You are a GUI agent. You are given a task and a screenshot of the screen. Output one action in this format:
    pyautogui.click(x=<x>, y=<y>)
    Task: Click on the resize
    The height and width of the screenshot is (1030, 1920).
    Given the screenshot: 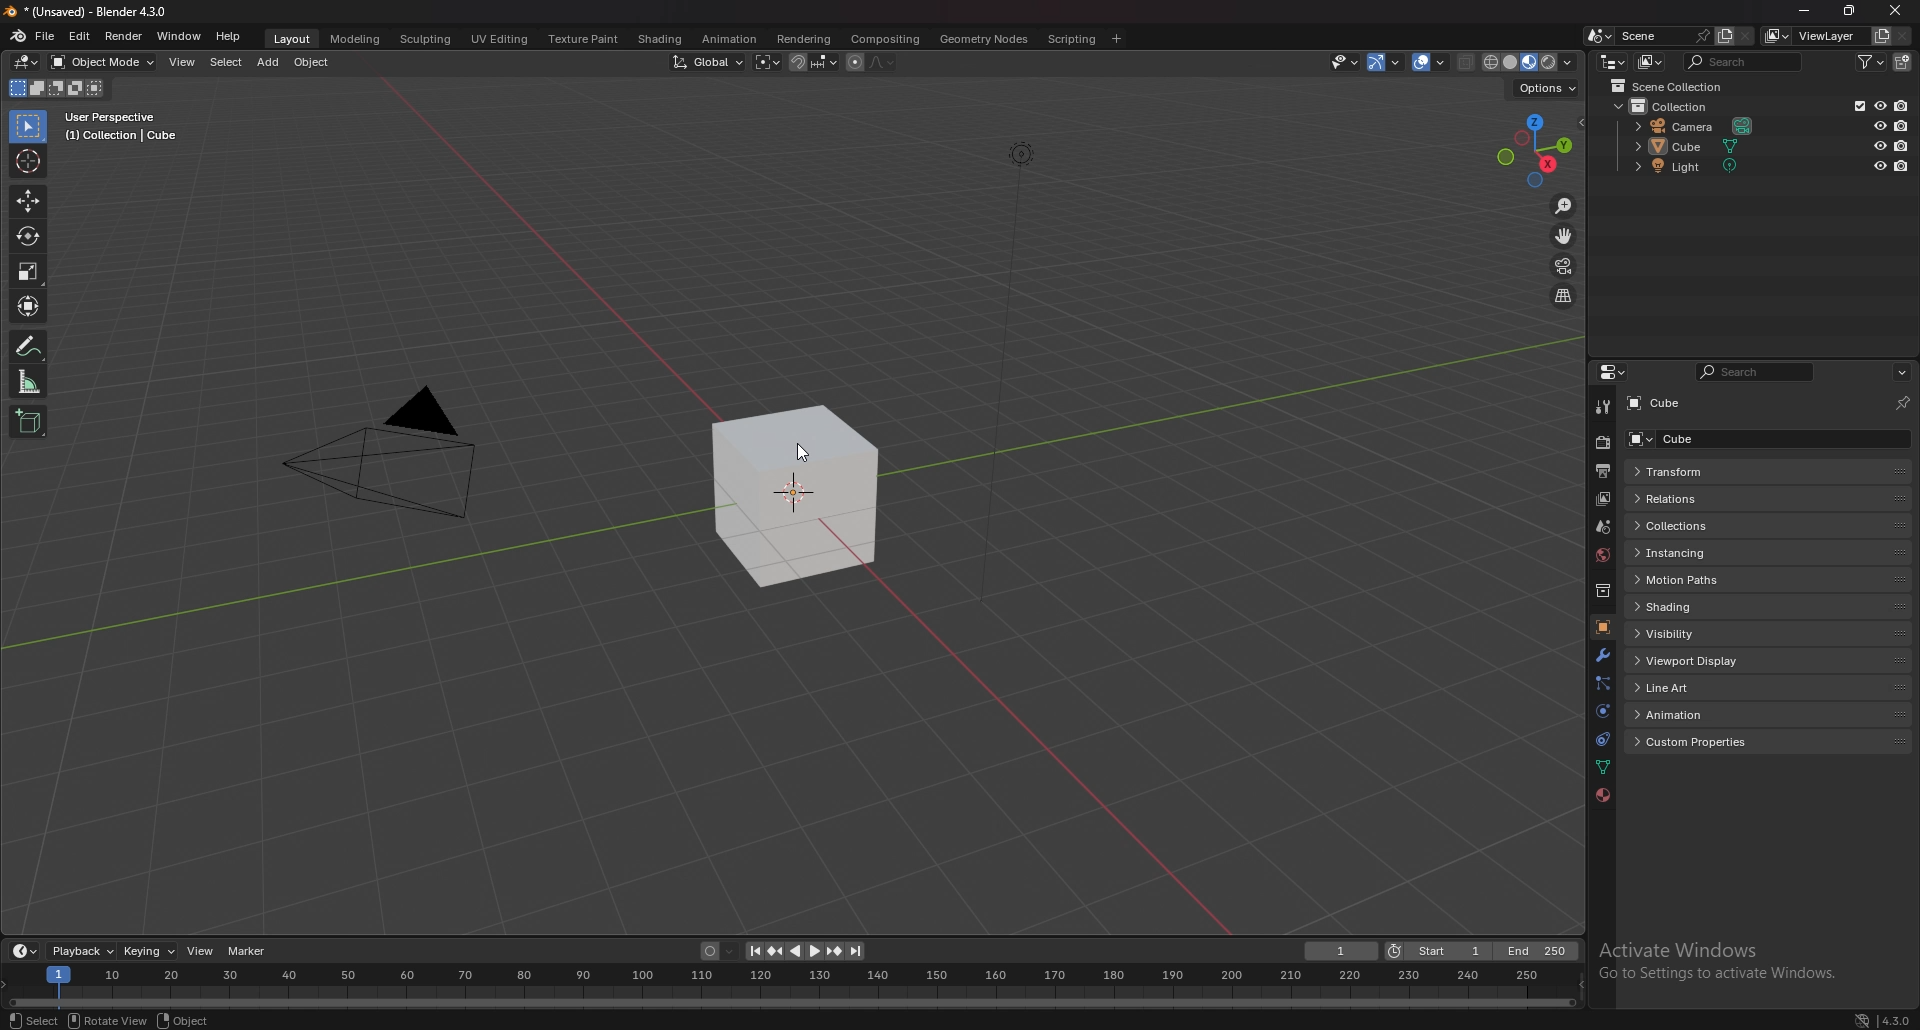 What is the action you would take?
    pyautogui.click(x=1851, y=10)
    